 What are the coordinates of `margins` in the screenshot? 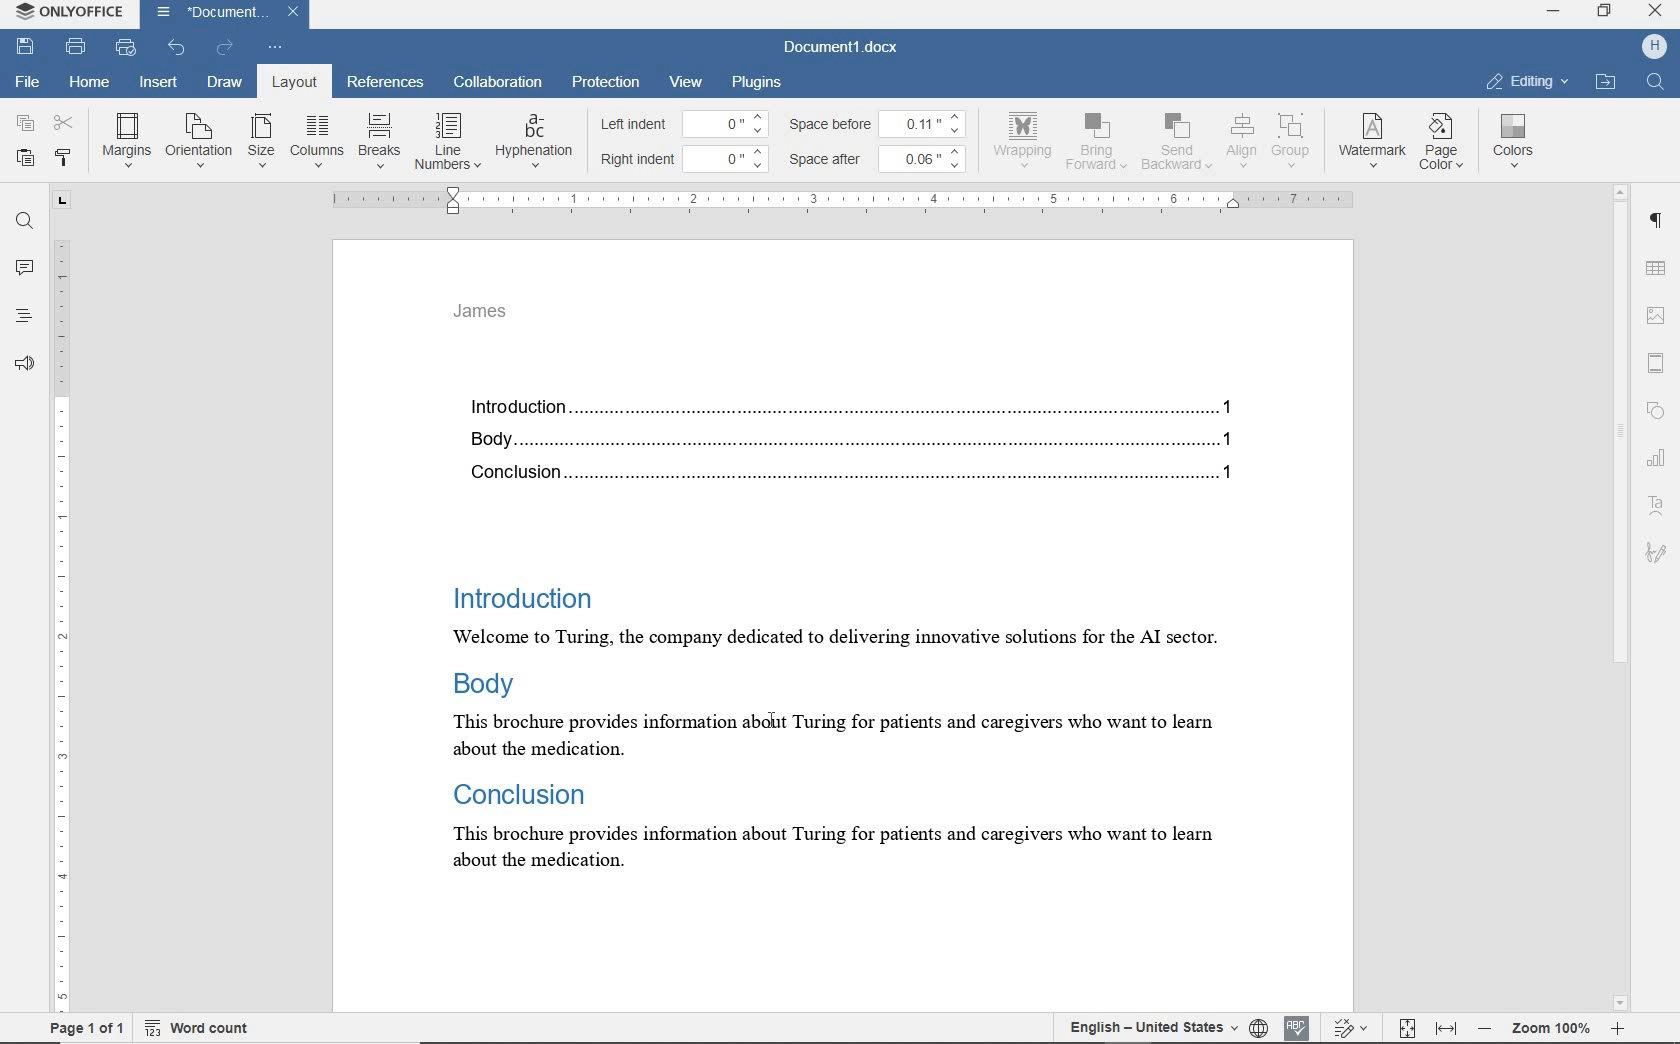 It's located at (126, 139).